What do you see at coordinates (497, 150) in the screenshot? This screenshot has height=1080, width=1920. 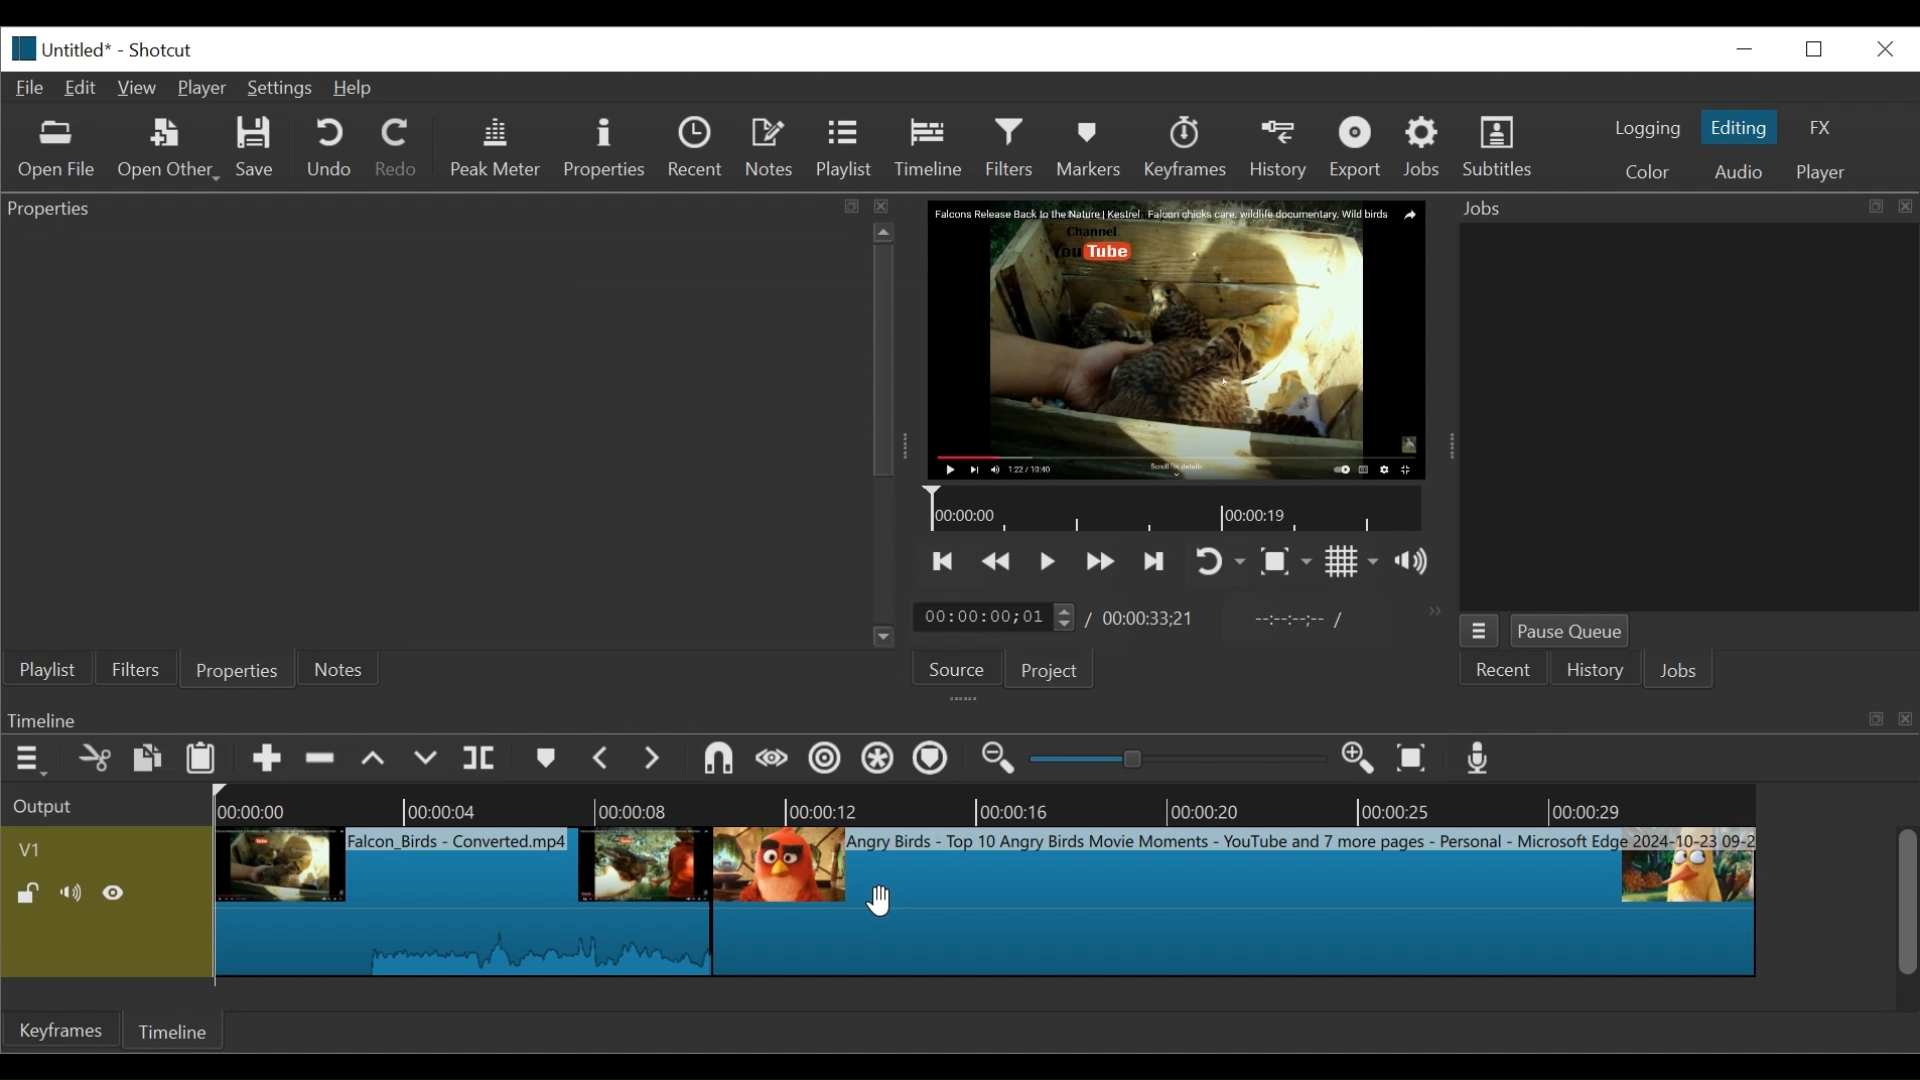 I see `Peak Meter` at bounding box center [497, 150].